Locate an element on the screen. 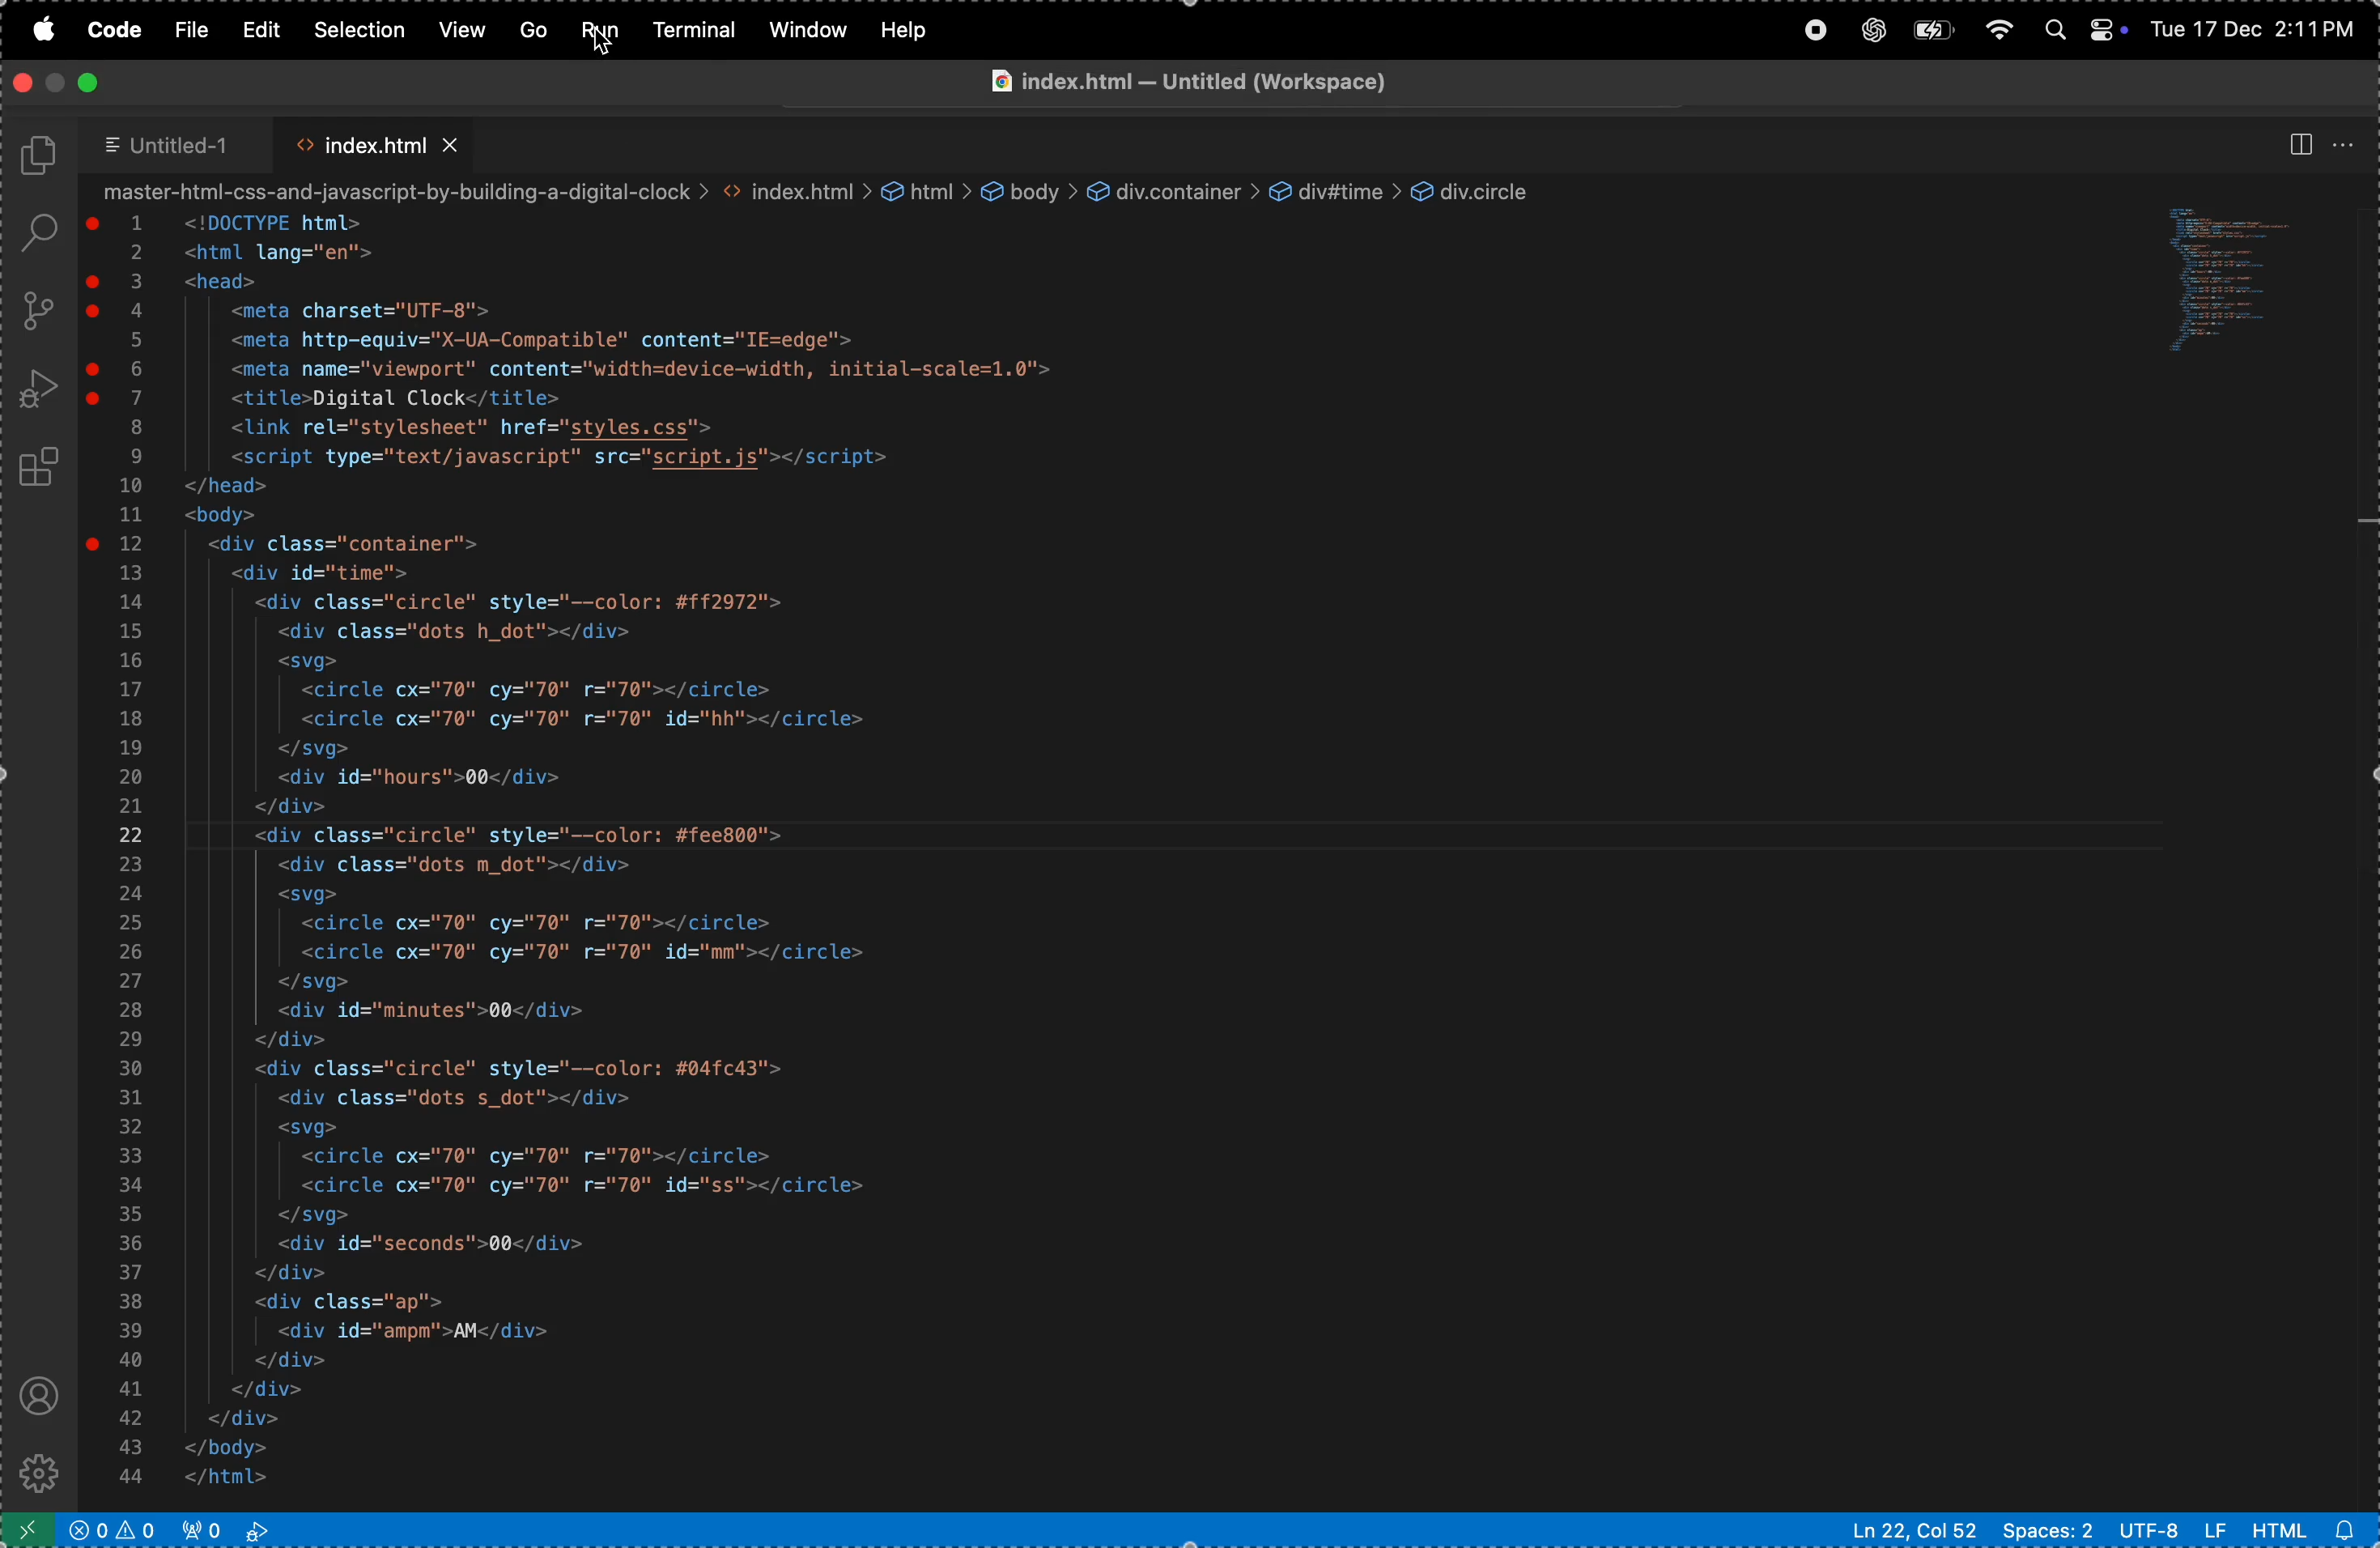  view is located at coordinates (466, 29).